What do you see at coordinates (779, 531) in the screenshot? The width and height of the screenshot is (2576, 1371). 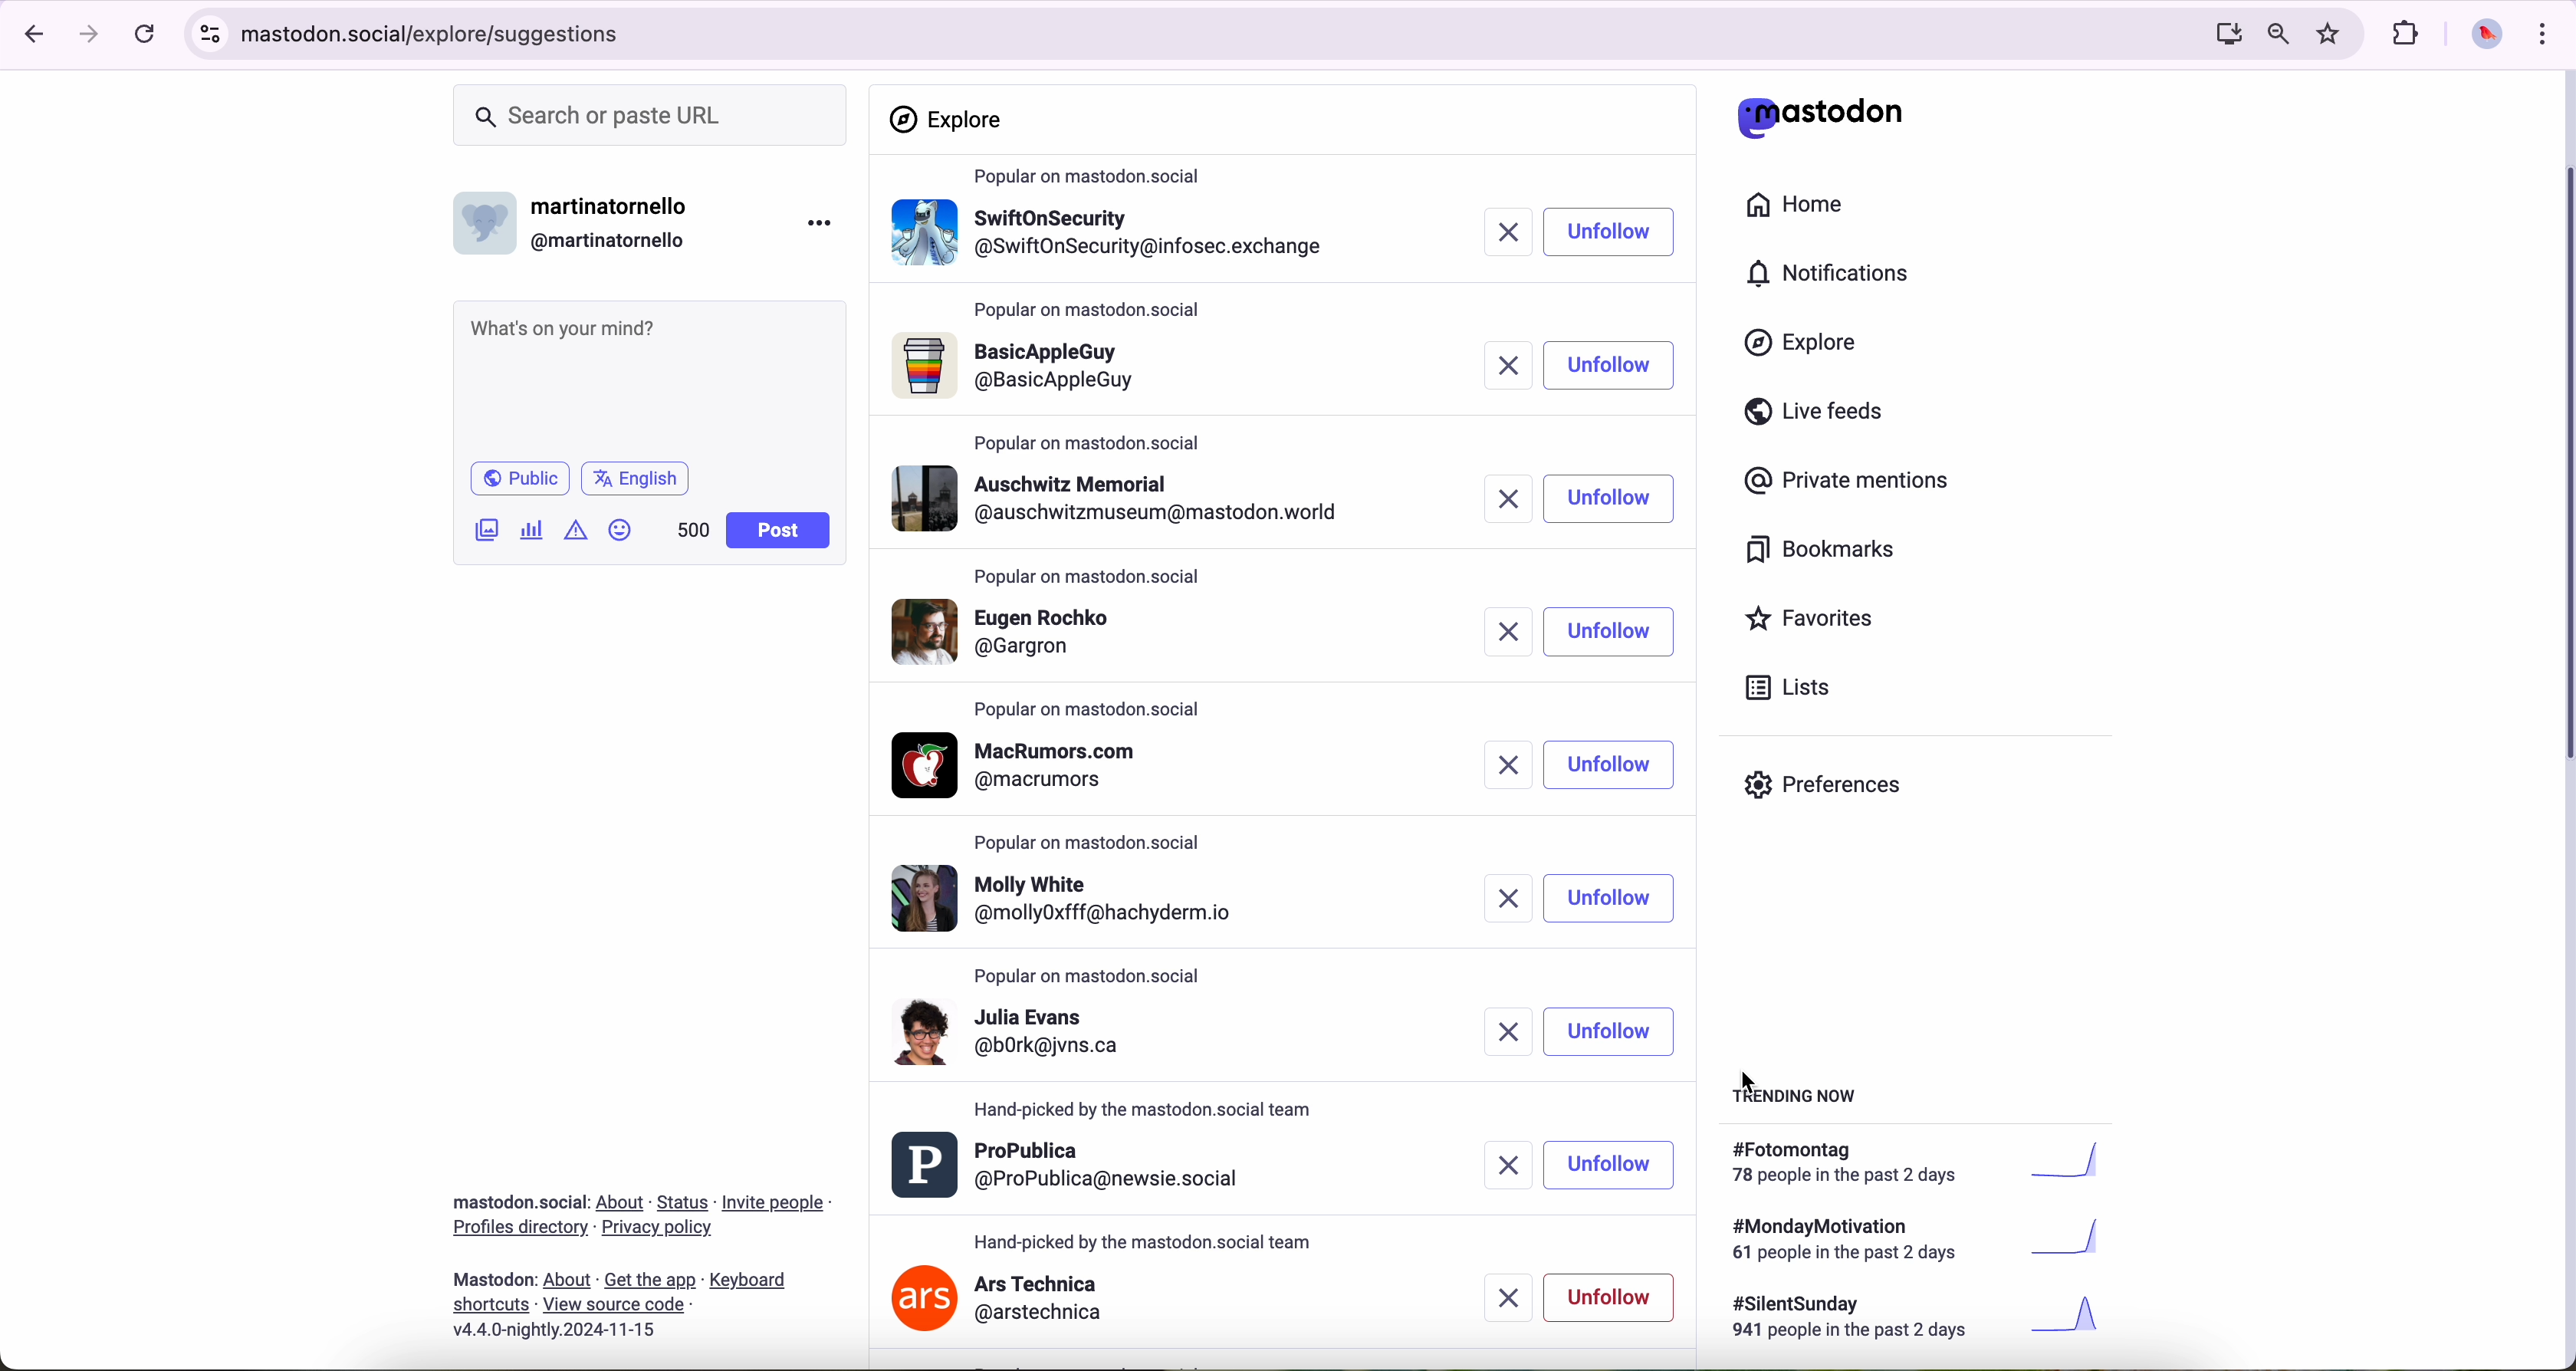 I see `post button` at bounding box center [779, 531].